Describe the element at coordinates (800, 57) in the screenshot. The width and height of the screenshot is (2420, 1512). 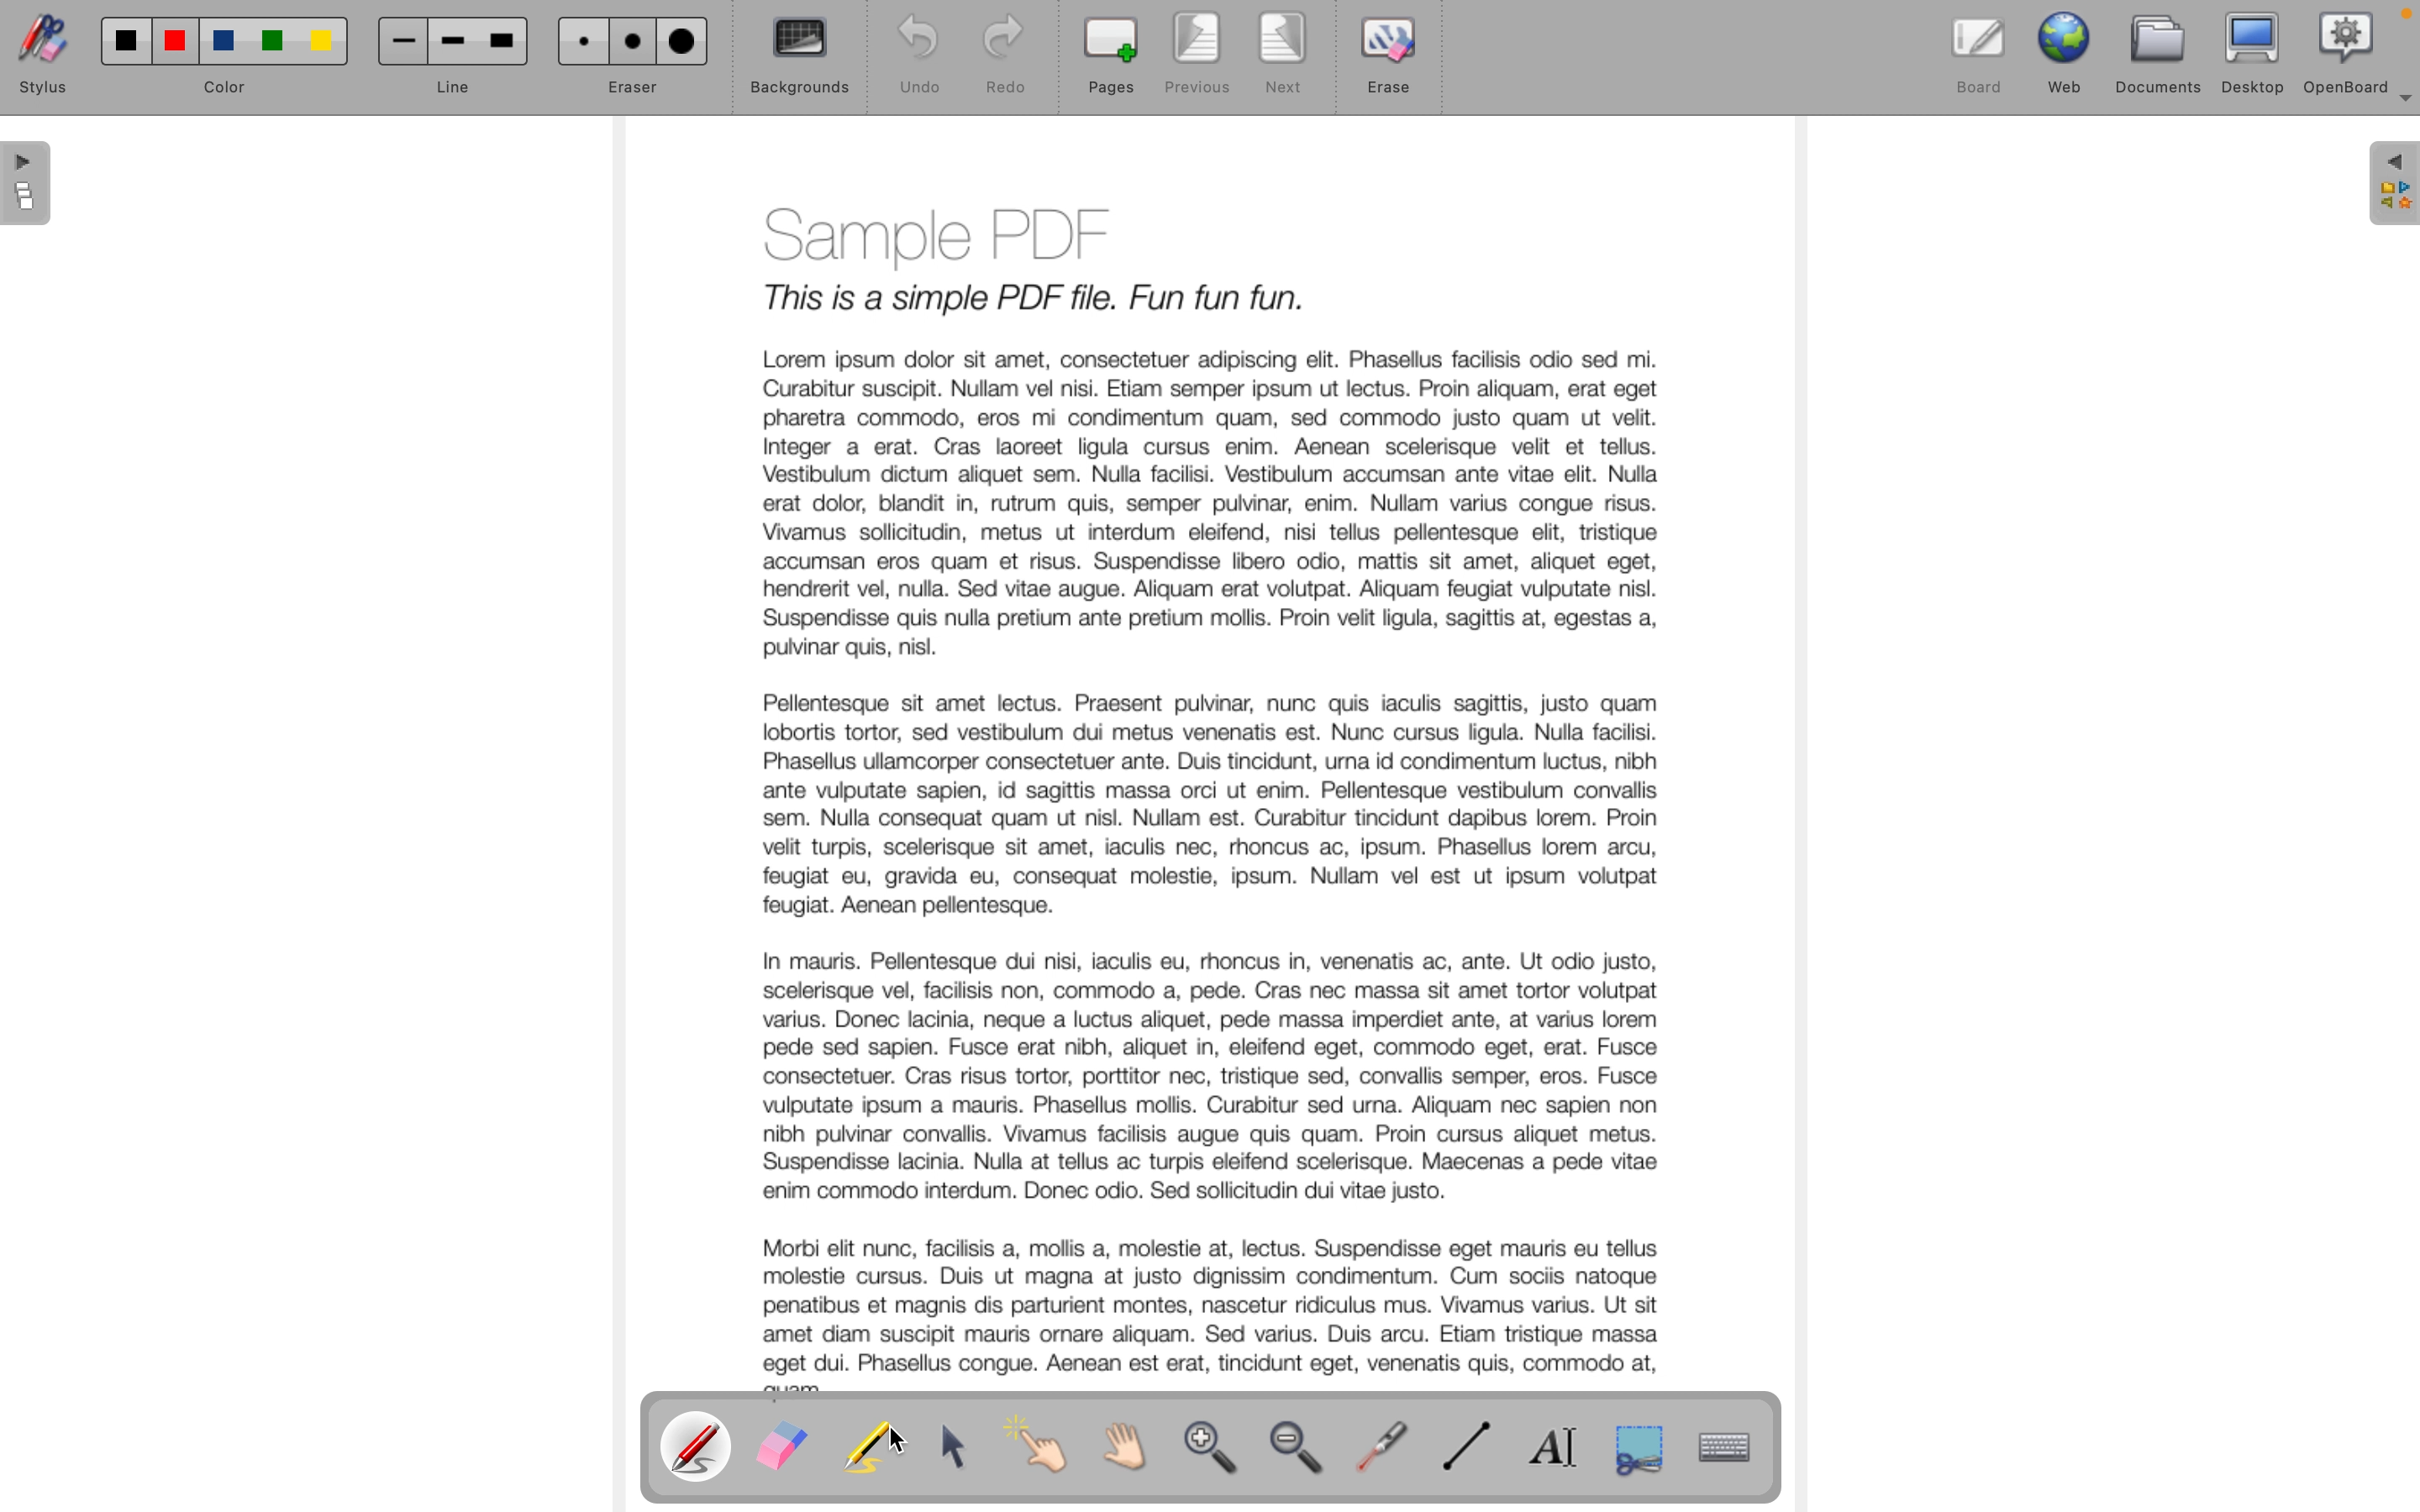
I see `backgrounds` at that location.